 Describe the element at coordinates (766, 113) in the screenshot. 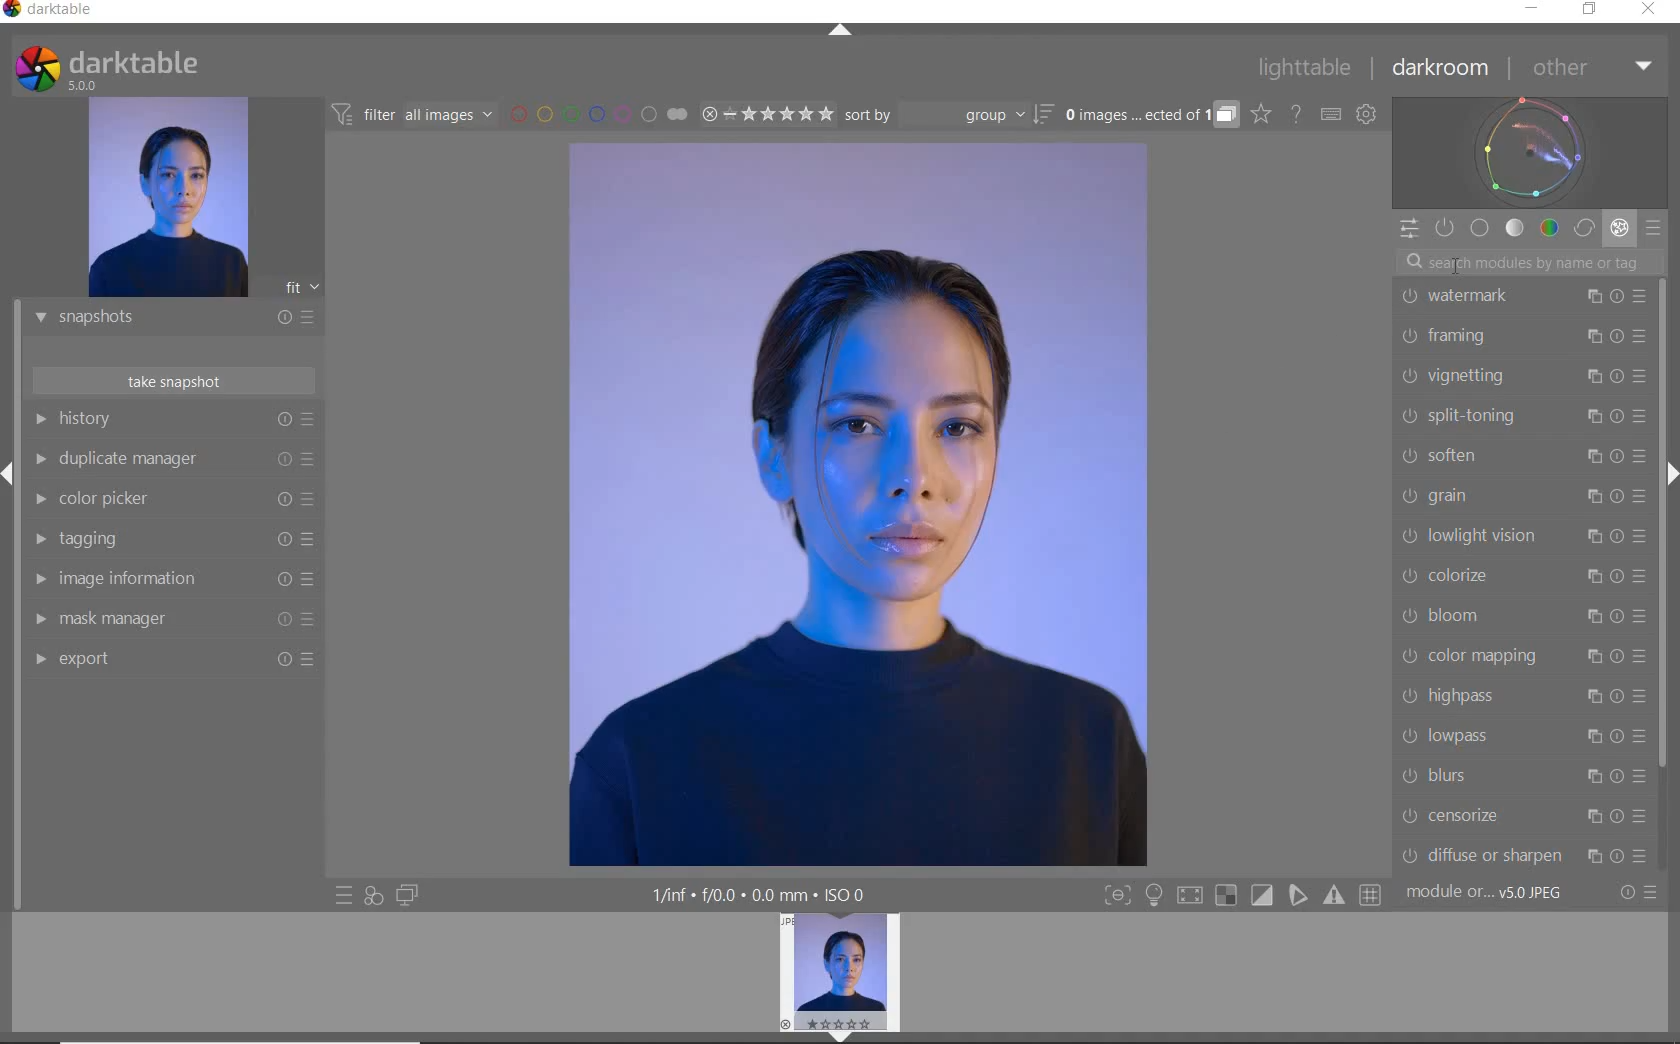

I see `RANGE RATING OF SELECTED IMAGES` at that location.